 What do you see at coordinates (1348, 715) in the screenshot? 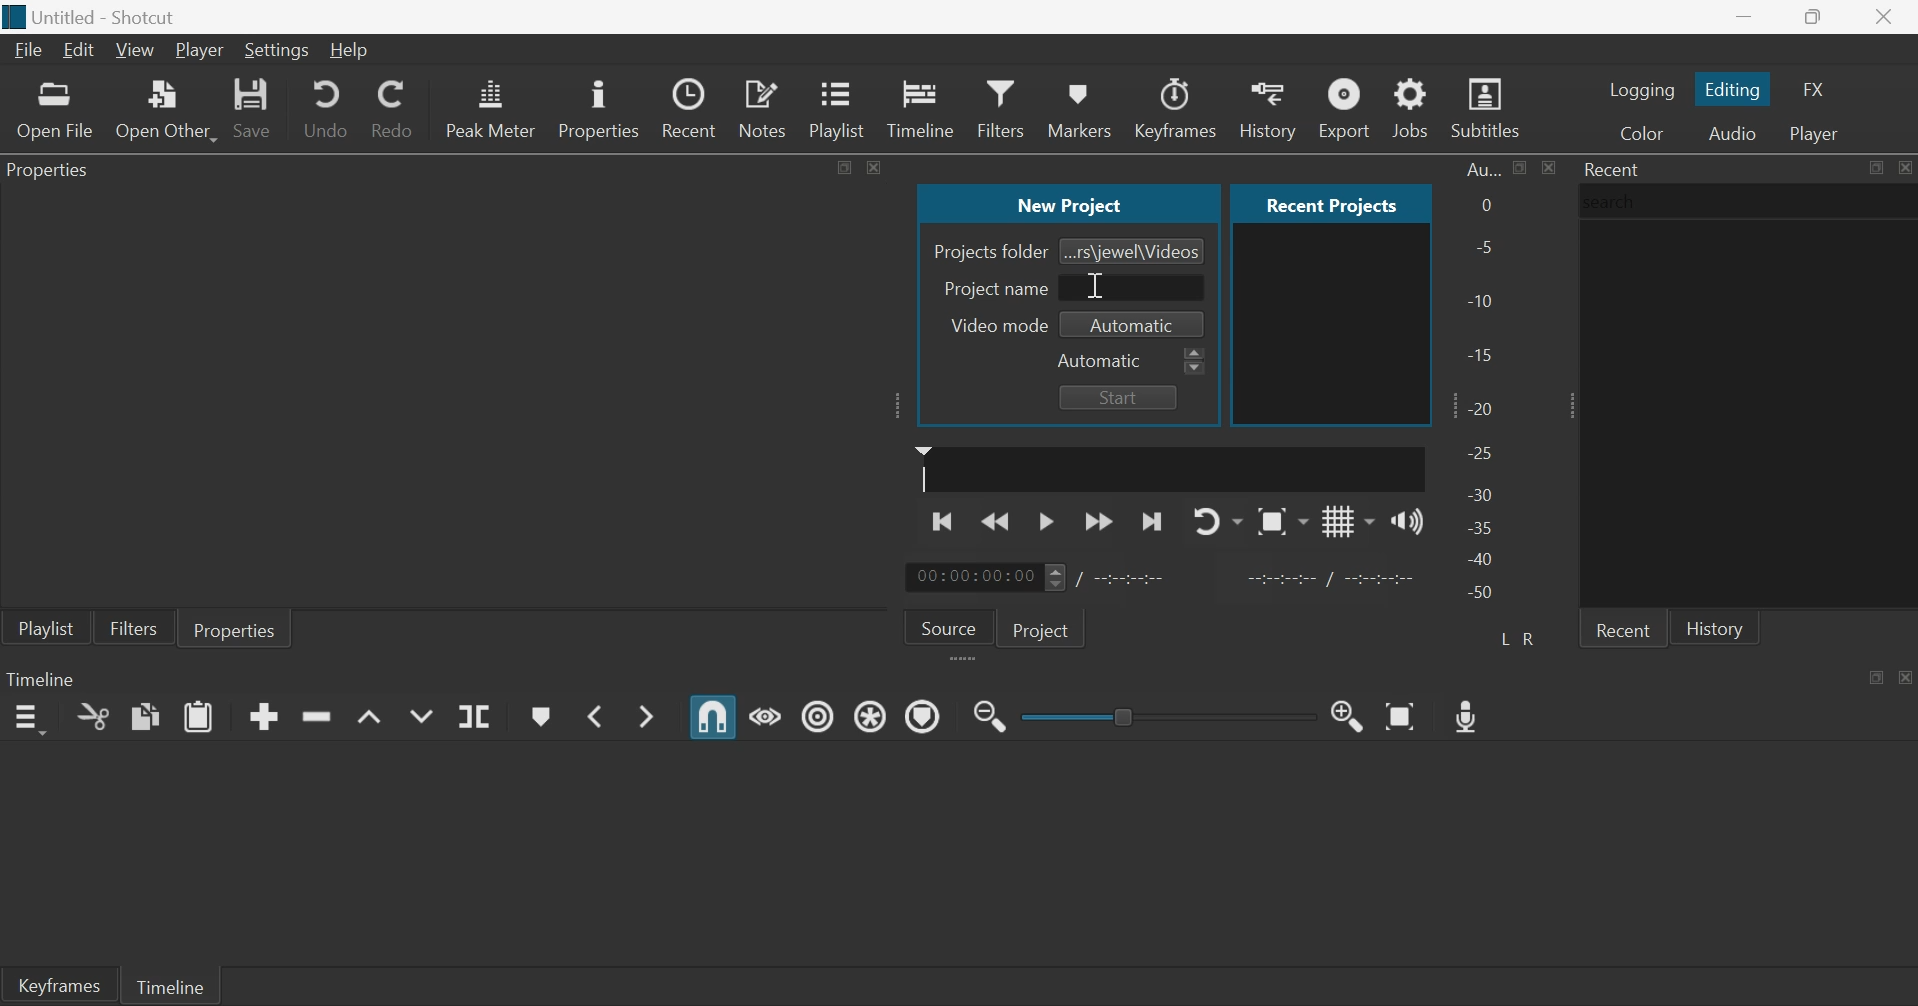
I see `Zoom timeline out` at bounding box center [1348, 715].